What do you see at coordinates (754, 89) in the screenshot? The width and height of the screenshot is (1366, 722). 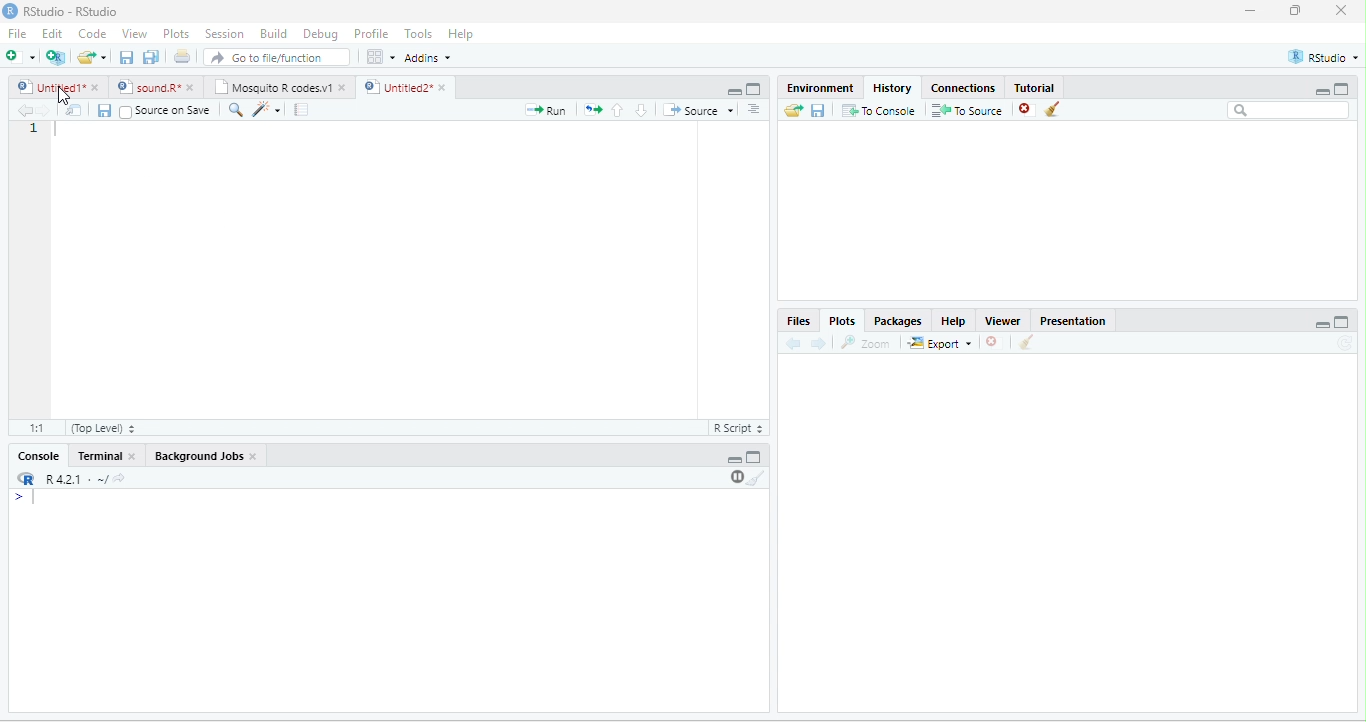 I see `maximize` at bounding box center [754, 89].